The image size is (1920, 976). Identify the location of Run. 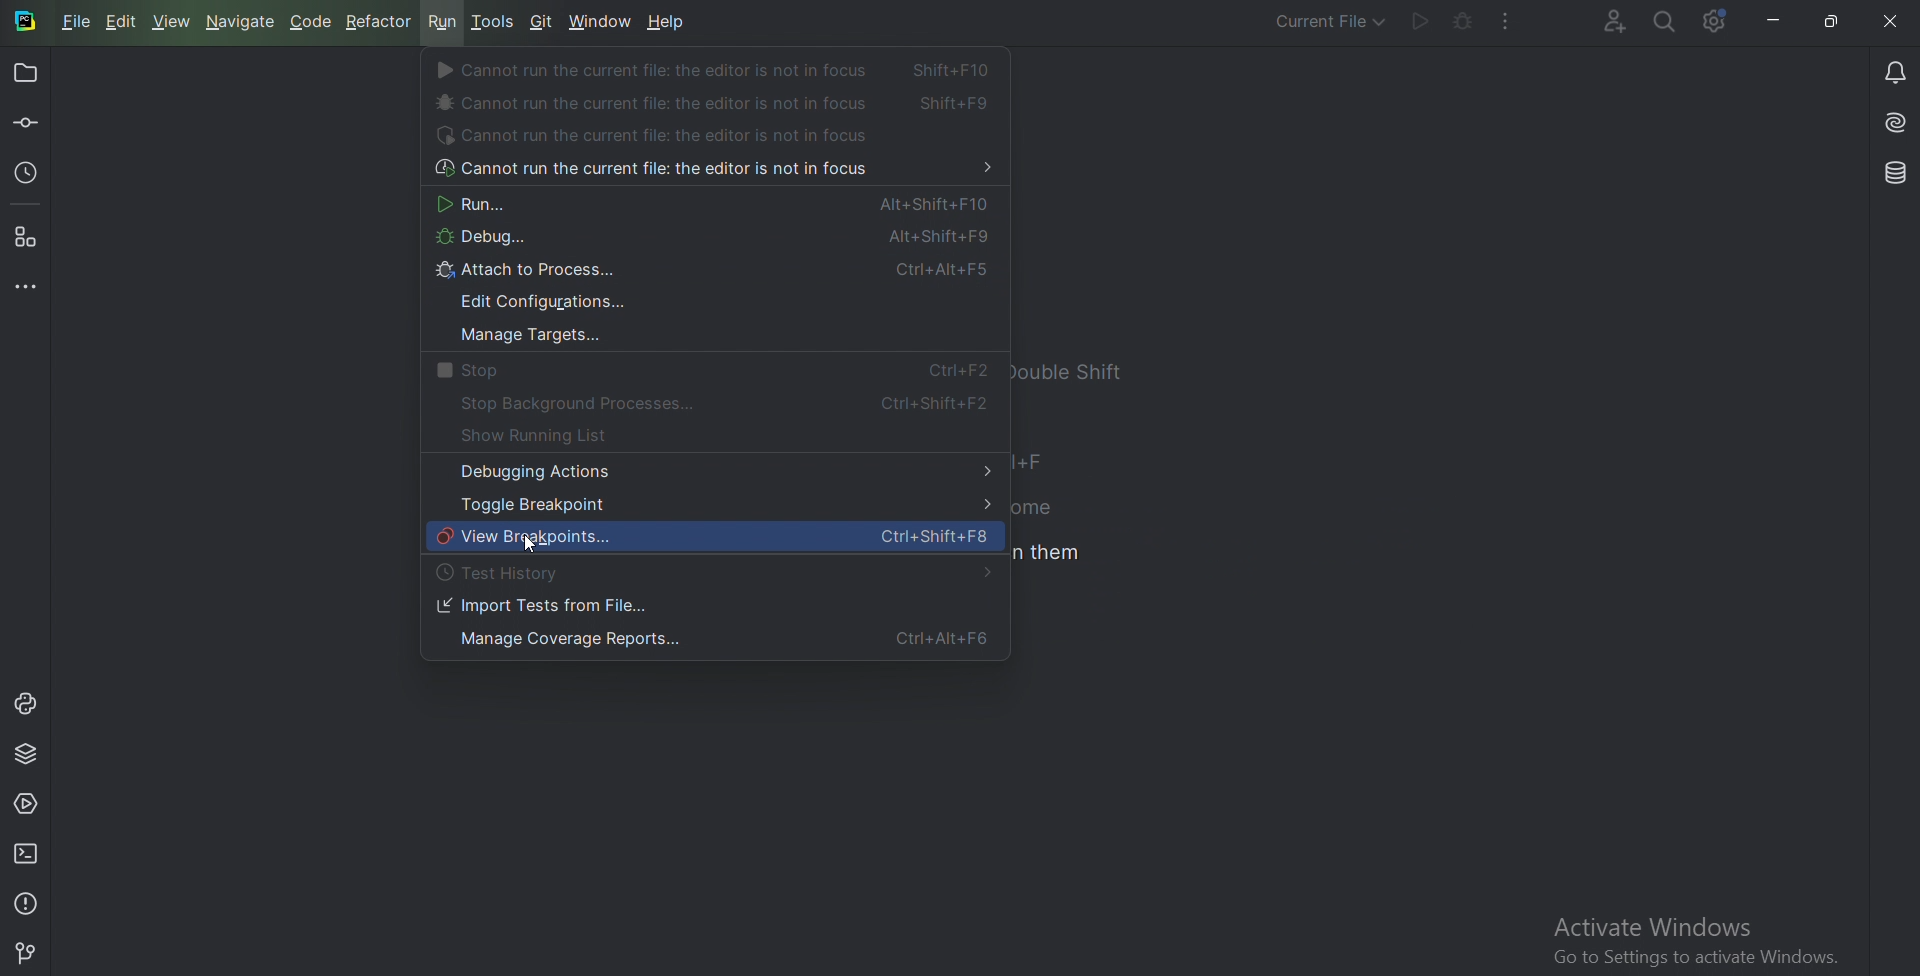
(1419, 22).